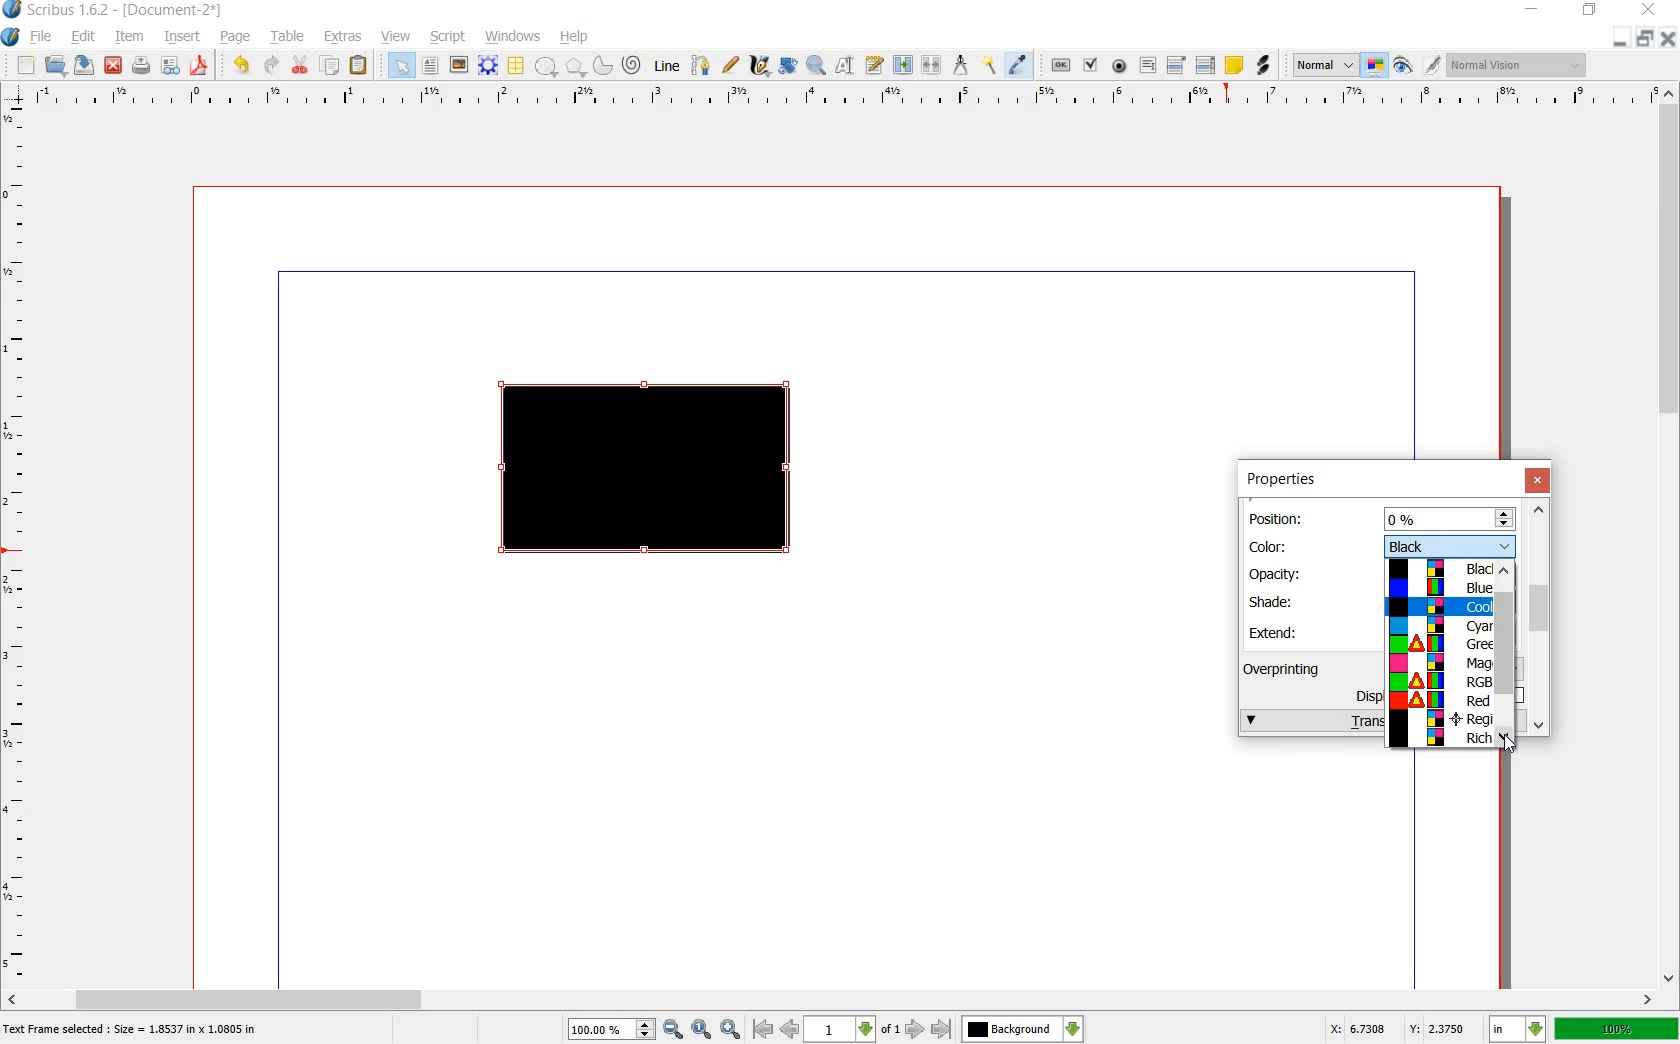 Image resolution: width=1680 pixels, height=1044 pixels. I want to click on measurement, so click(962, 64).